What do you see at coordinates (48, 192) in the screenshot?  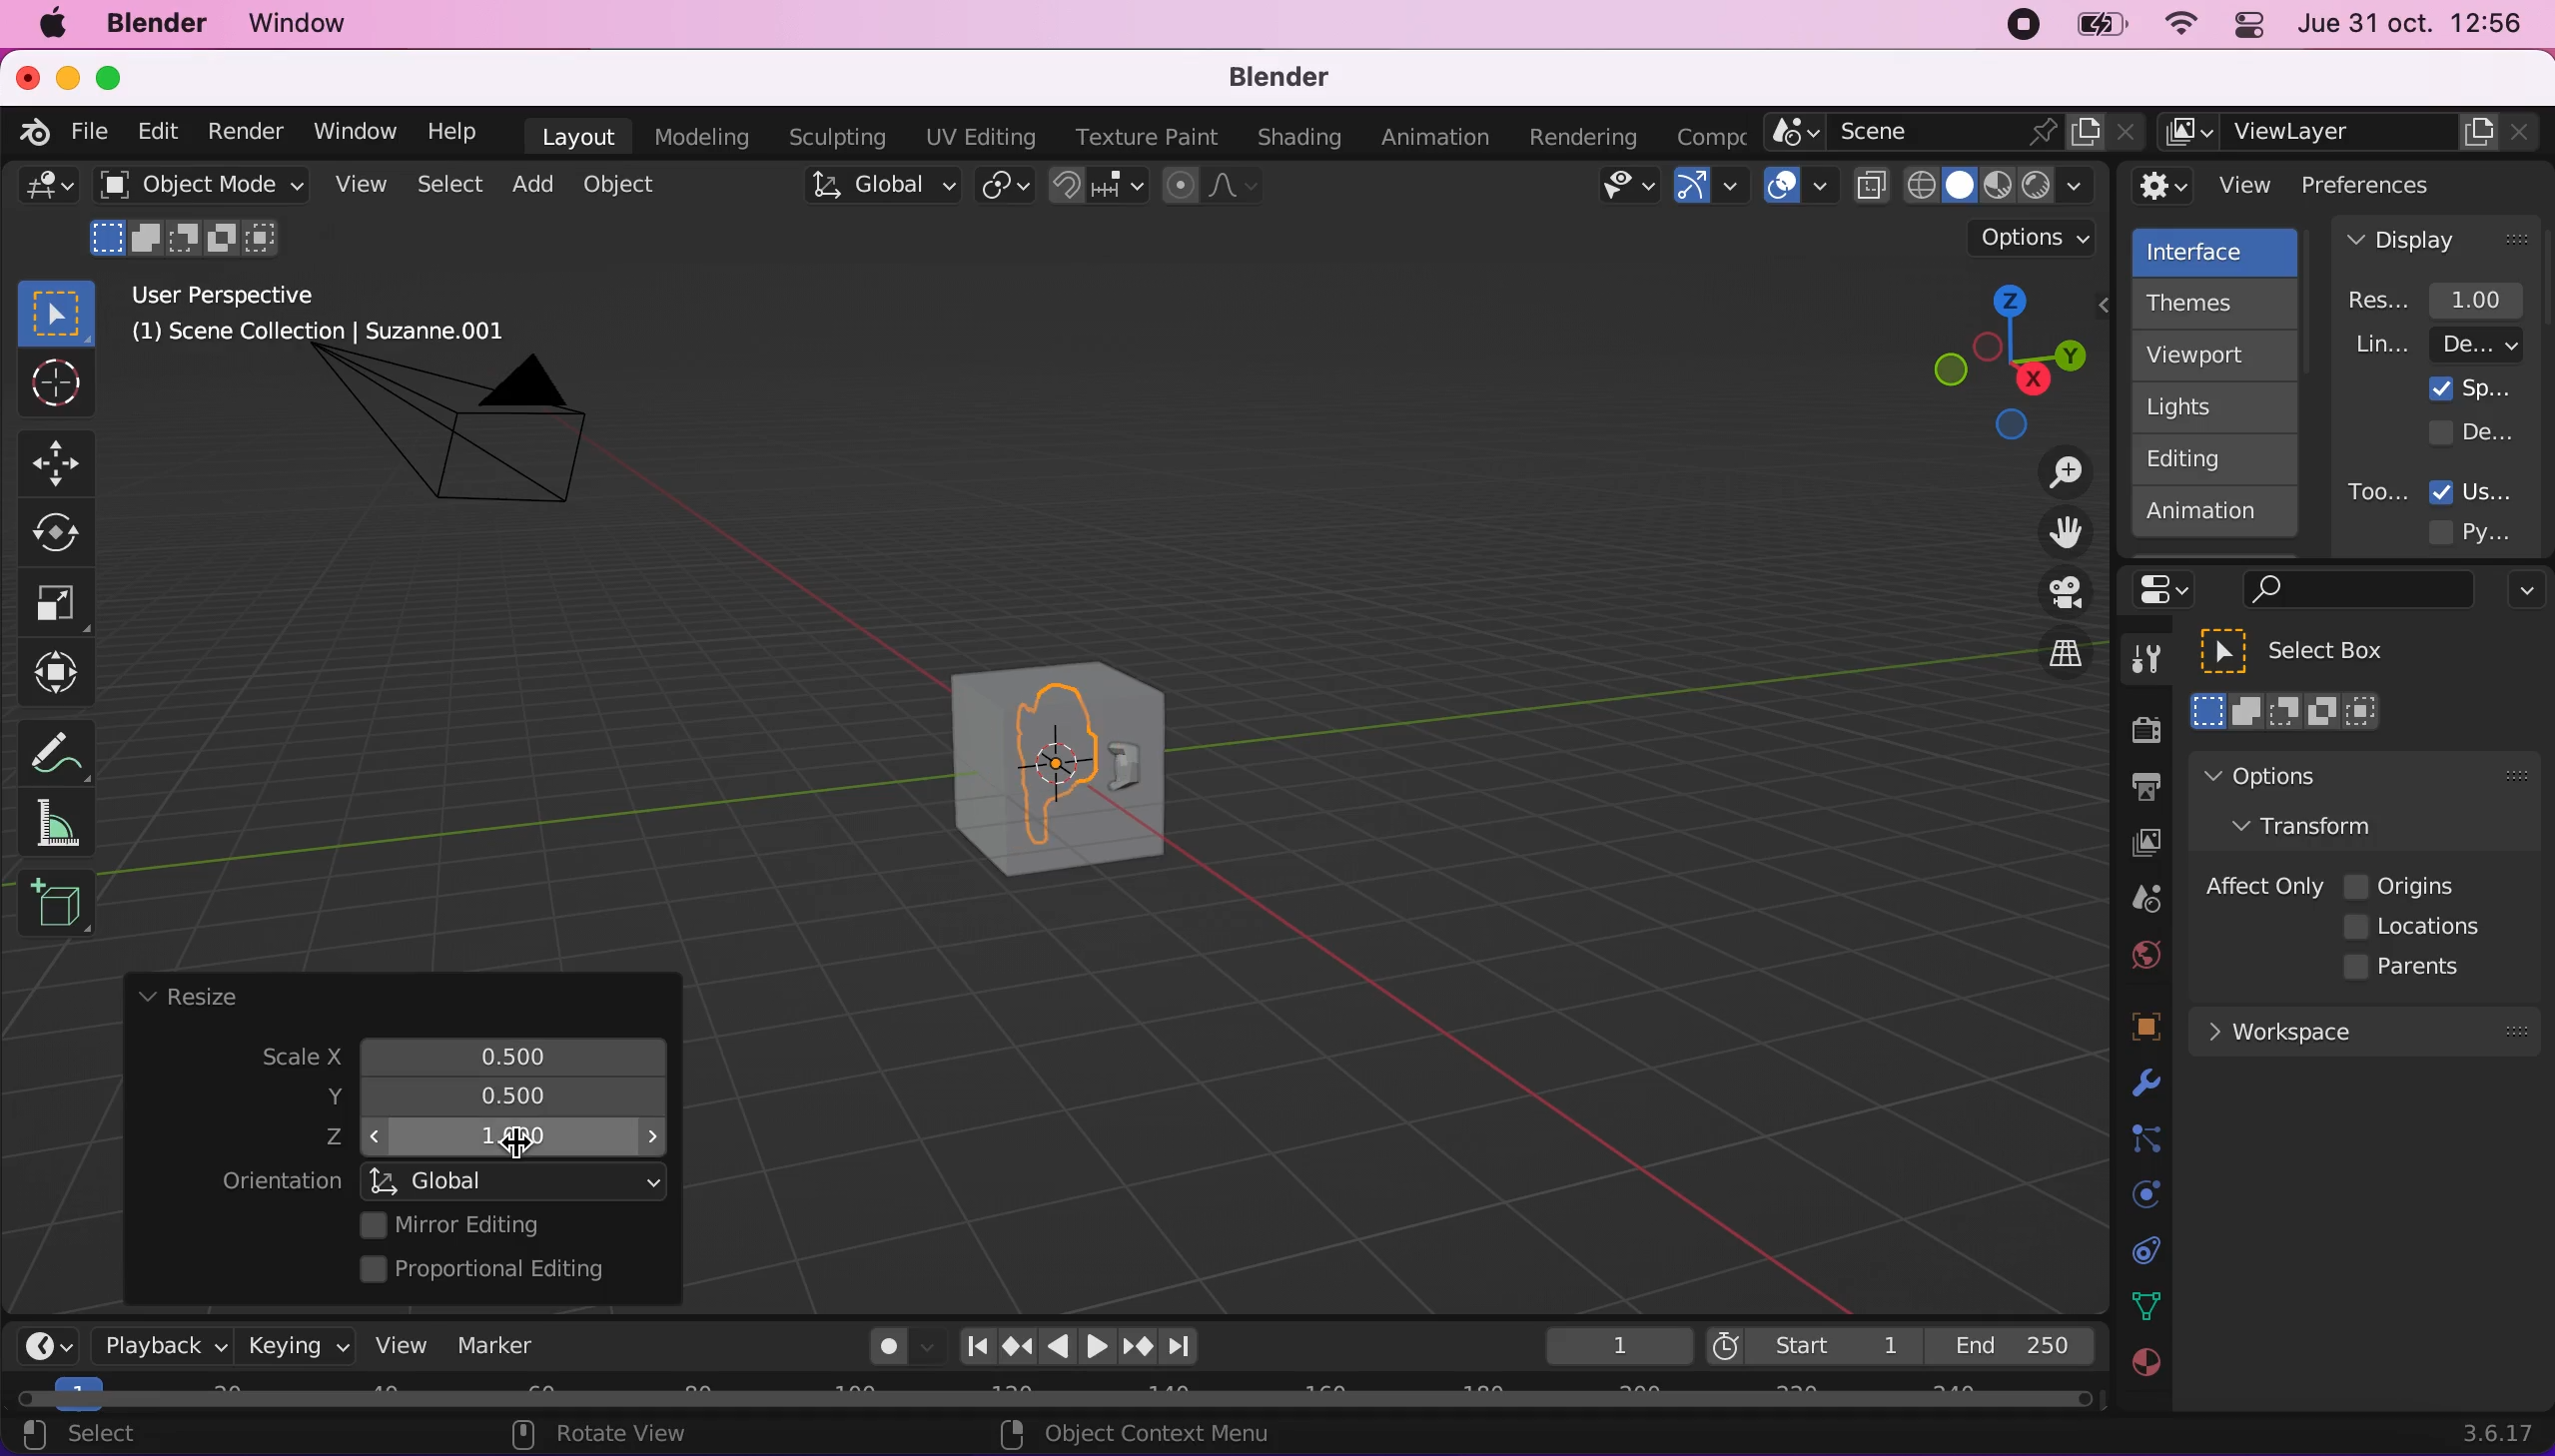 I see `general` at bounding box center [48, 192].